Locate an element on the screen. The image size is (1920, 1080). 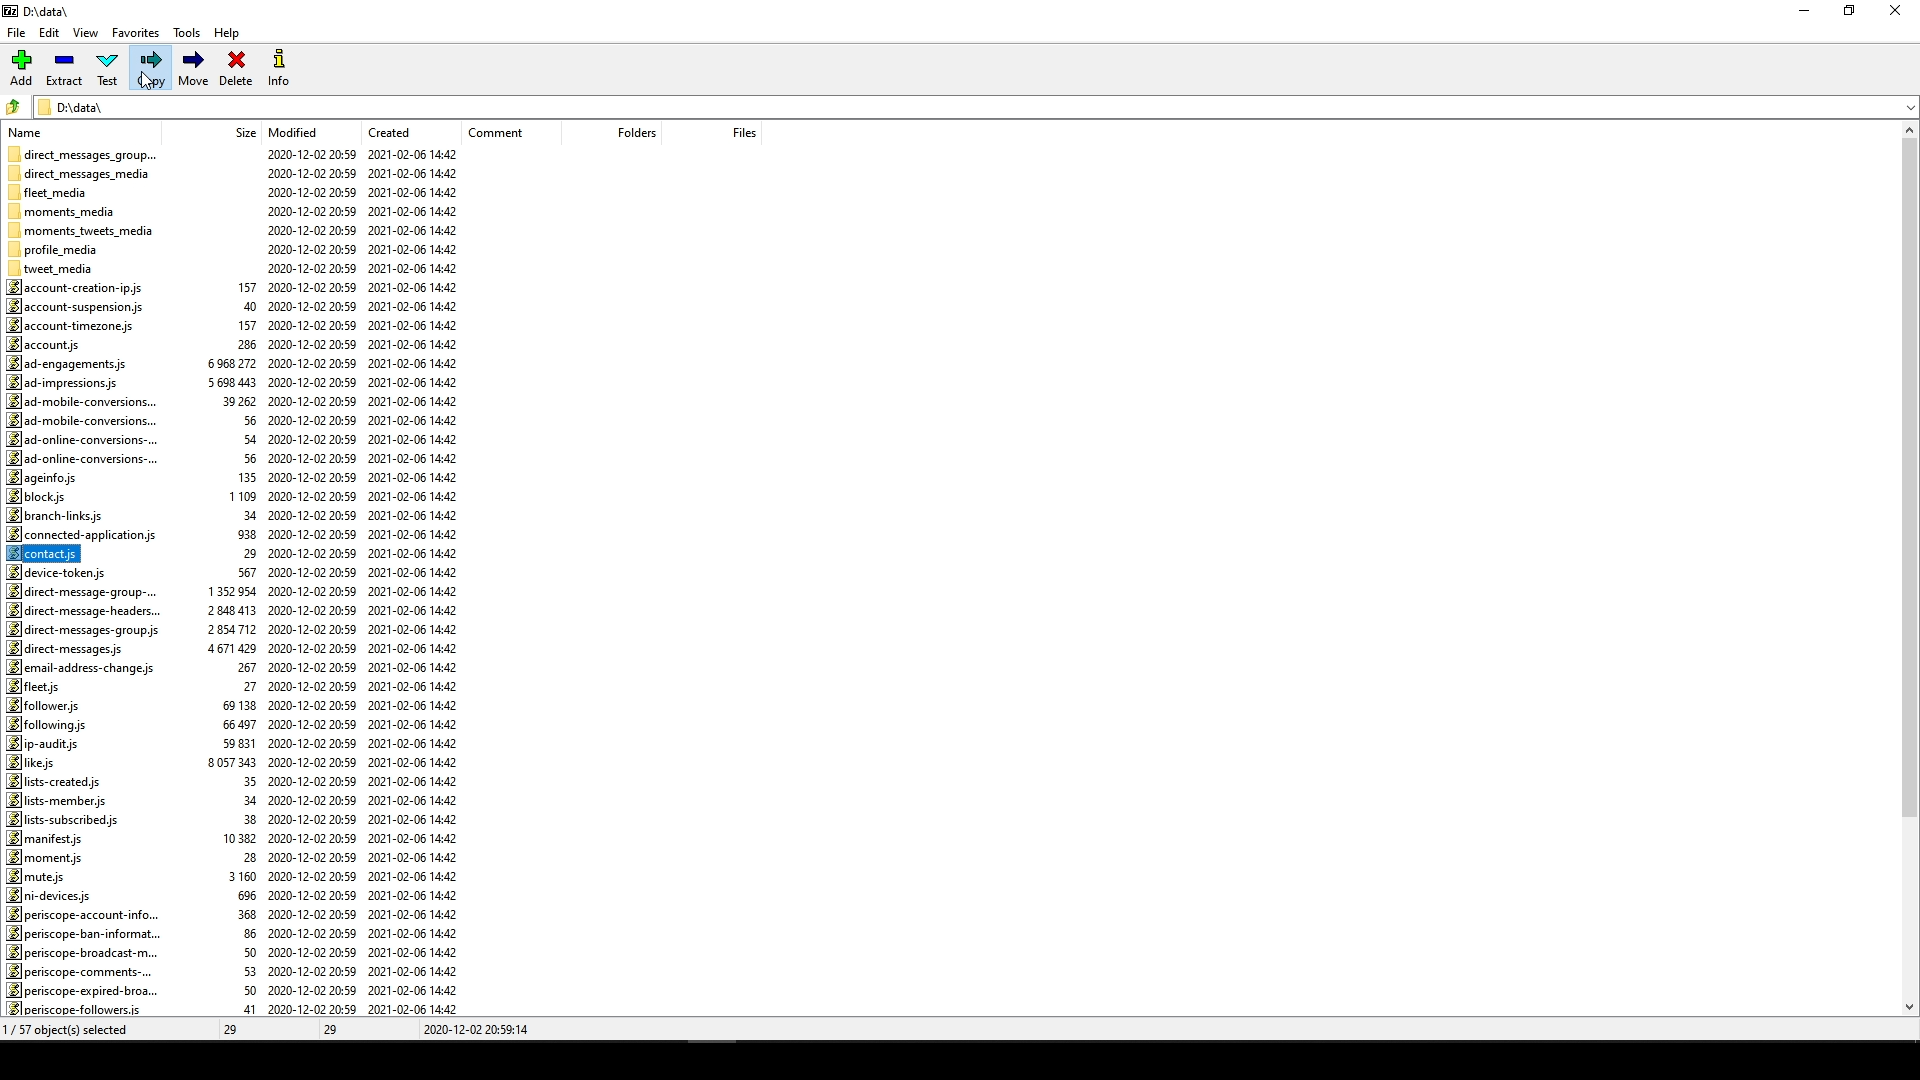
lists-member.js is located at coordinates (55, 800).